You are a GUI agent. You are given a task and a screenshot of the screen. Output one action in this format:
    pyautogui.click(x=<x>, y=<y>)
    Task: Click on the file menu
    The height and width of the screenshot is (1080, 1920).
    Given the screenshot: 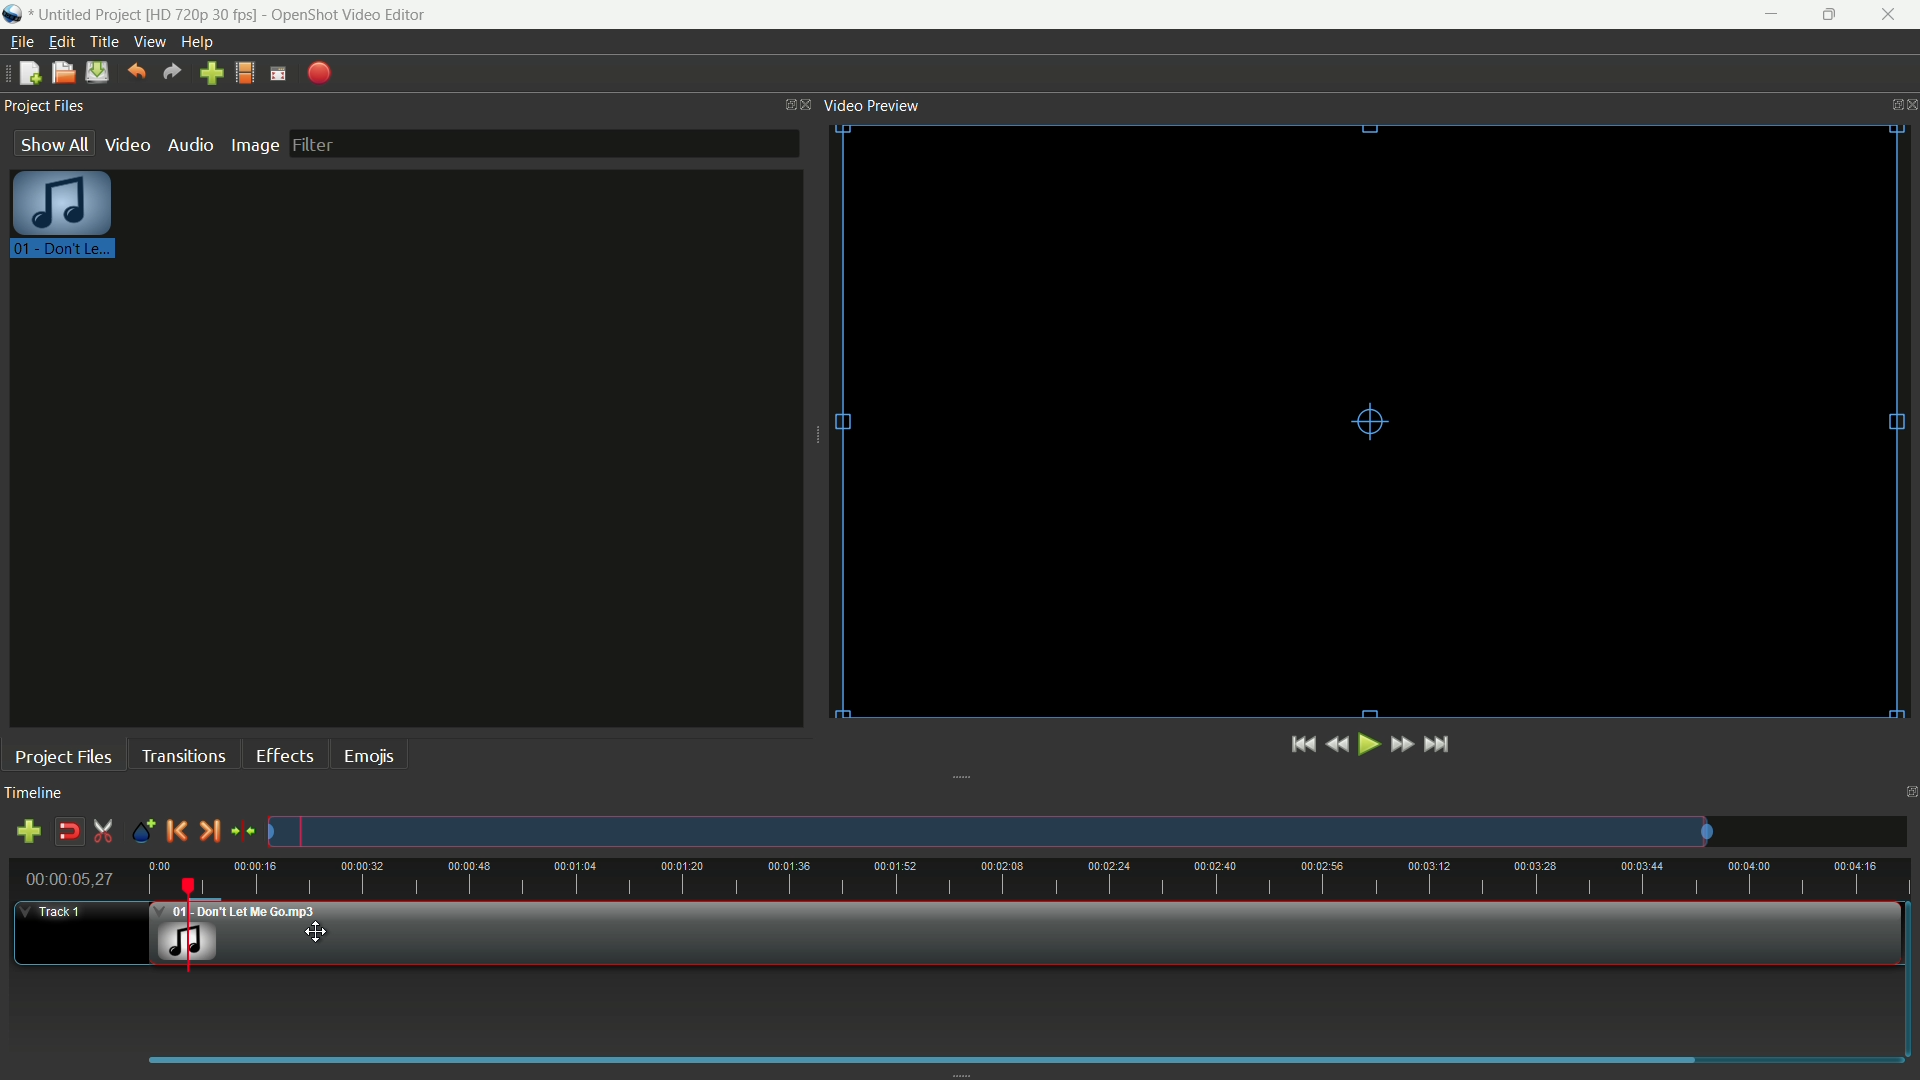 What is the action you would take?
    pyautogui.click(x=19, y=43)
    